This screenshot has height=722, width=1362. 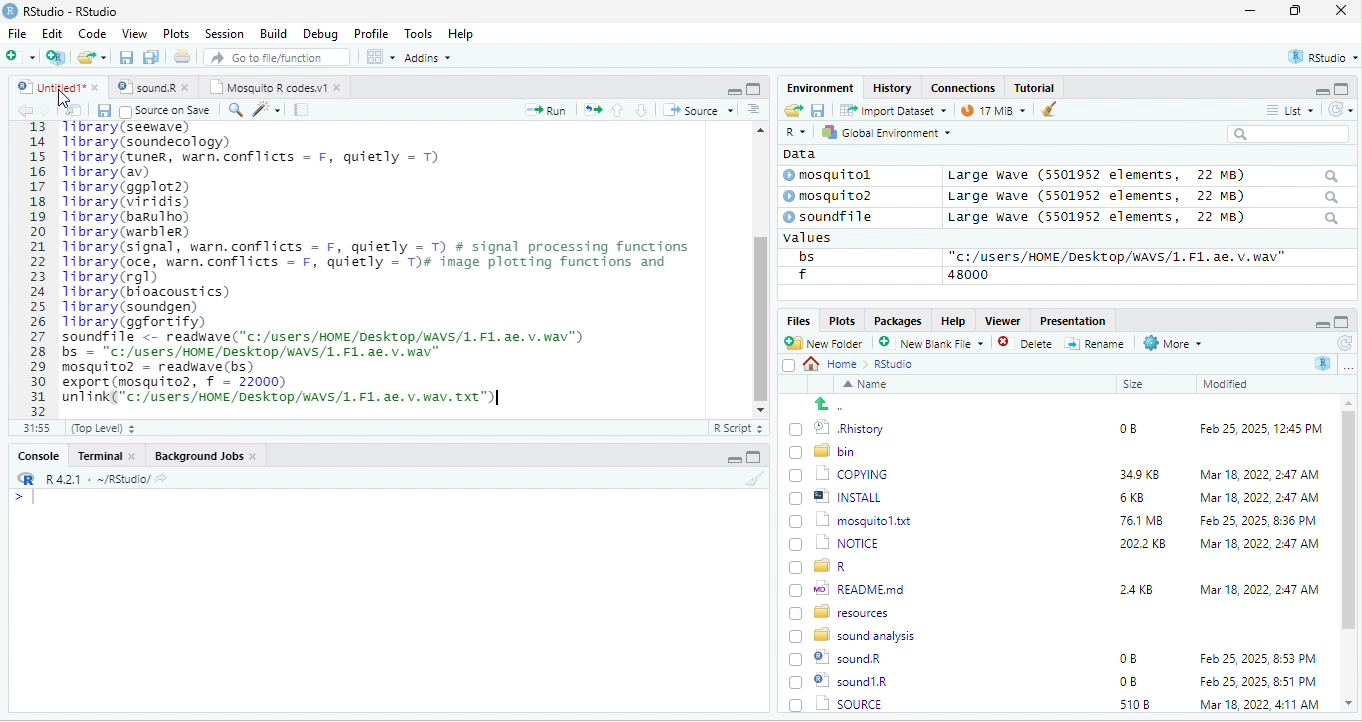 What do you see at coordinates (1260, 474) in the screenshot?
I see `Mar 18, 2022, 247 AM` at bounding box center [1260, 474].